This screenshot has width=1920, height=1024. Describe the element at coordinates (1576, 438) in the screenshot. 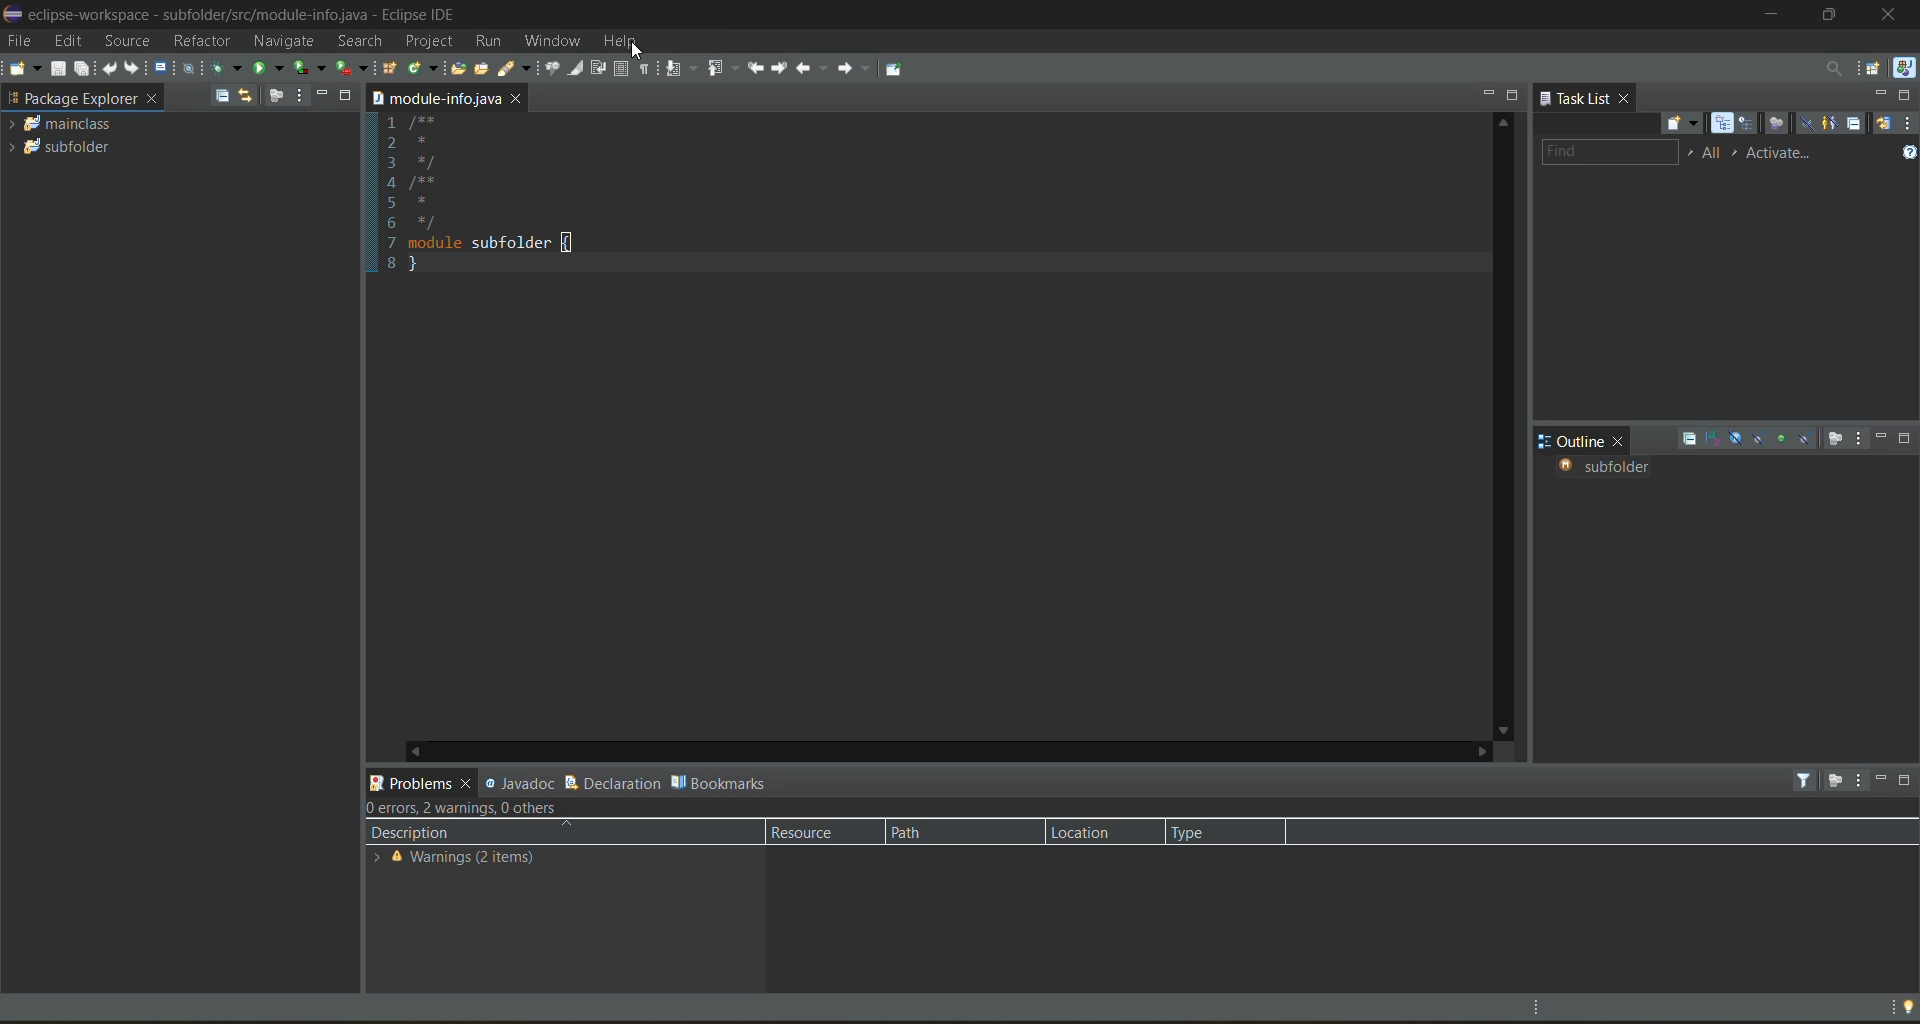

I see `outline` at that location.